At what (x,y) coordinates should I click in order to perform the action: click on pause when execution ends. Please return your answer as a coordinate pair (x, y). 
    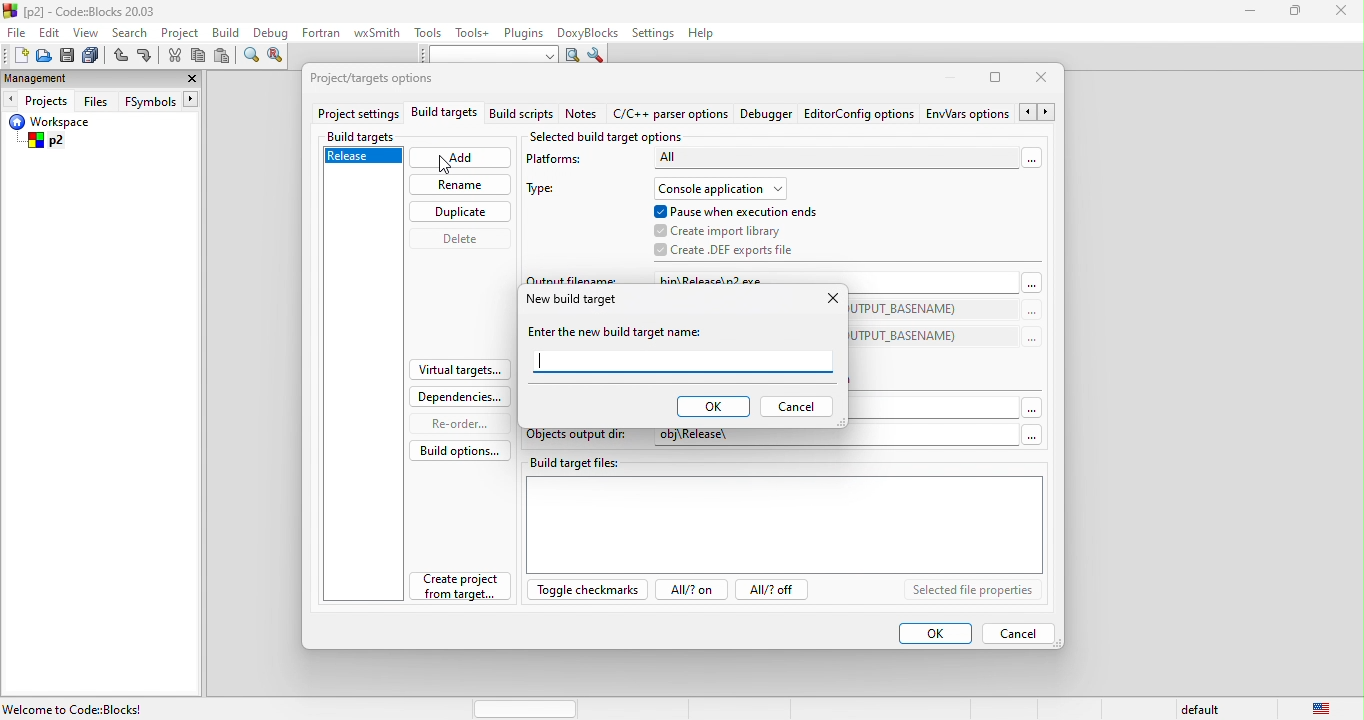
    Looking at the image, I should click on (736, 211).